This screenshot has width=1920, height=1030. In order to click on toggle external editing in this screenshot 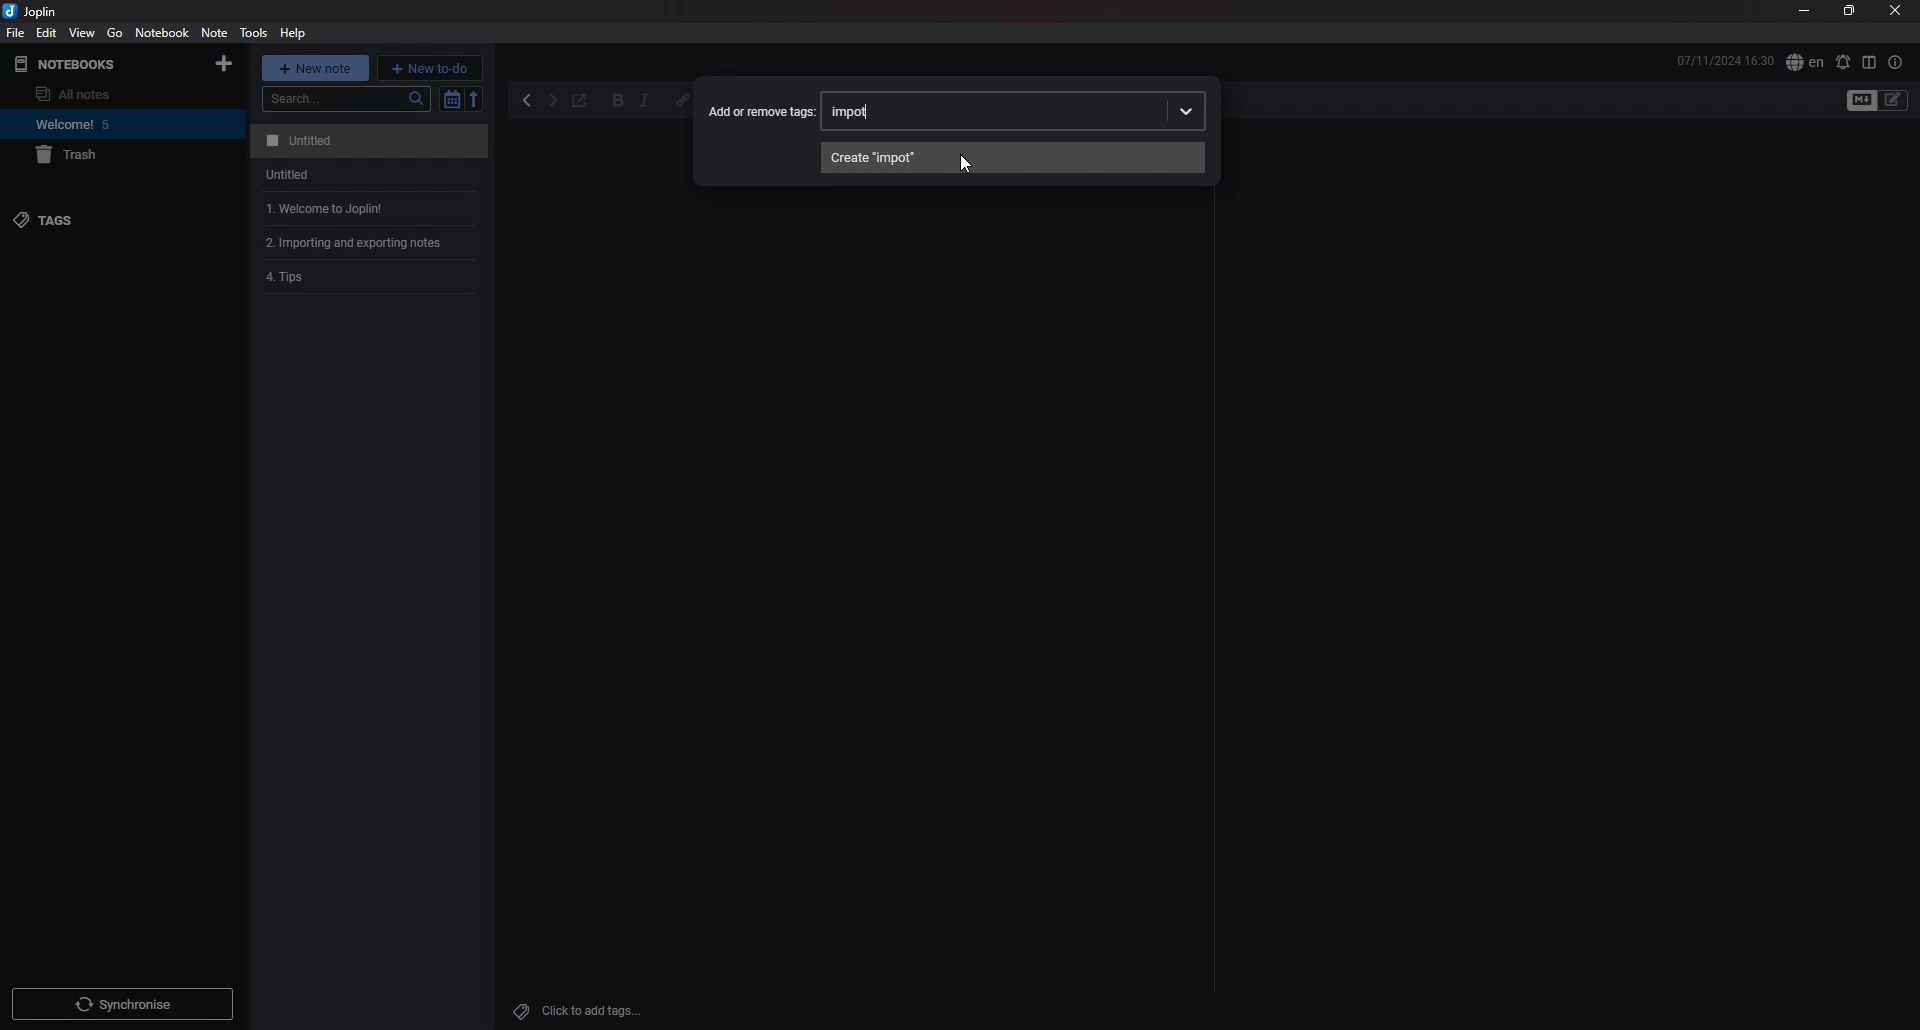, I will do `click(580, 102)`.